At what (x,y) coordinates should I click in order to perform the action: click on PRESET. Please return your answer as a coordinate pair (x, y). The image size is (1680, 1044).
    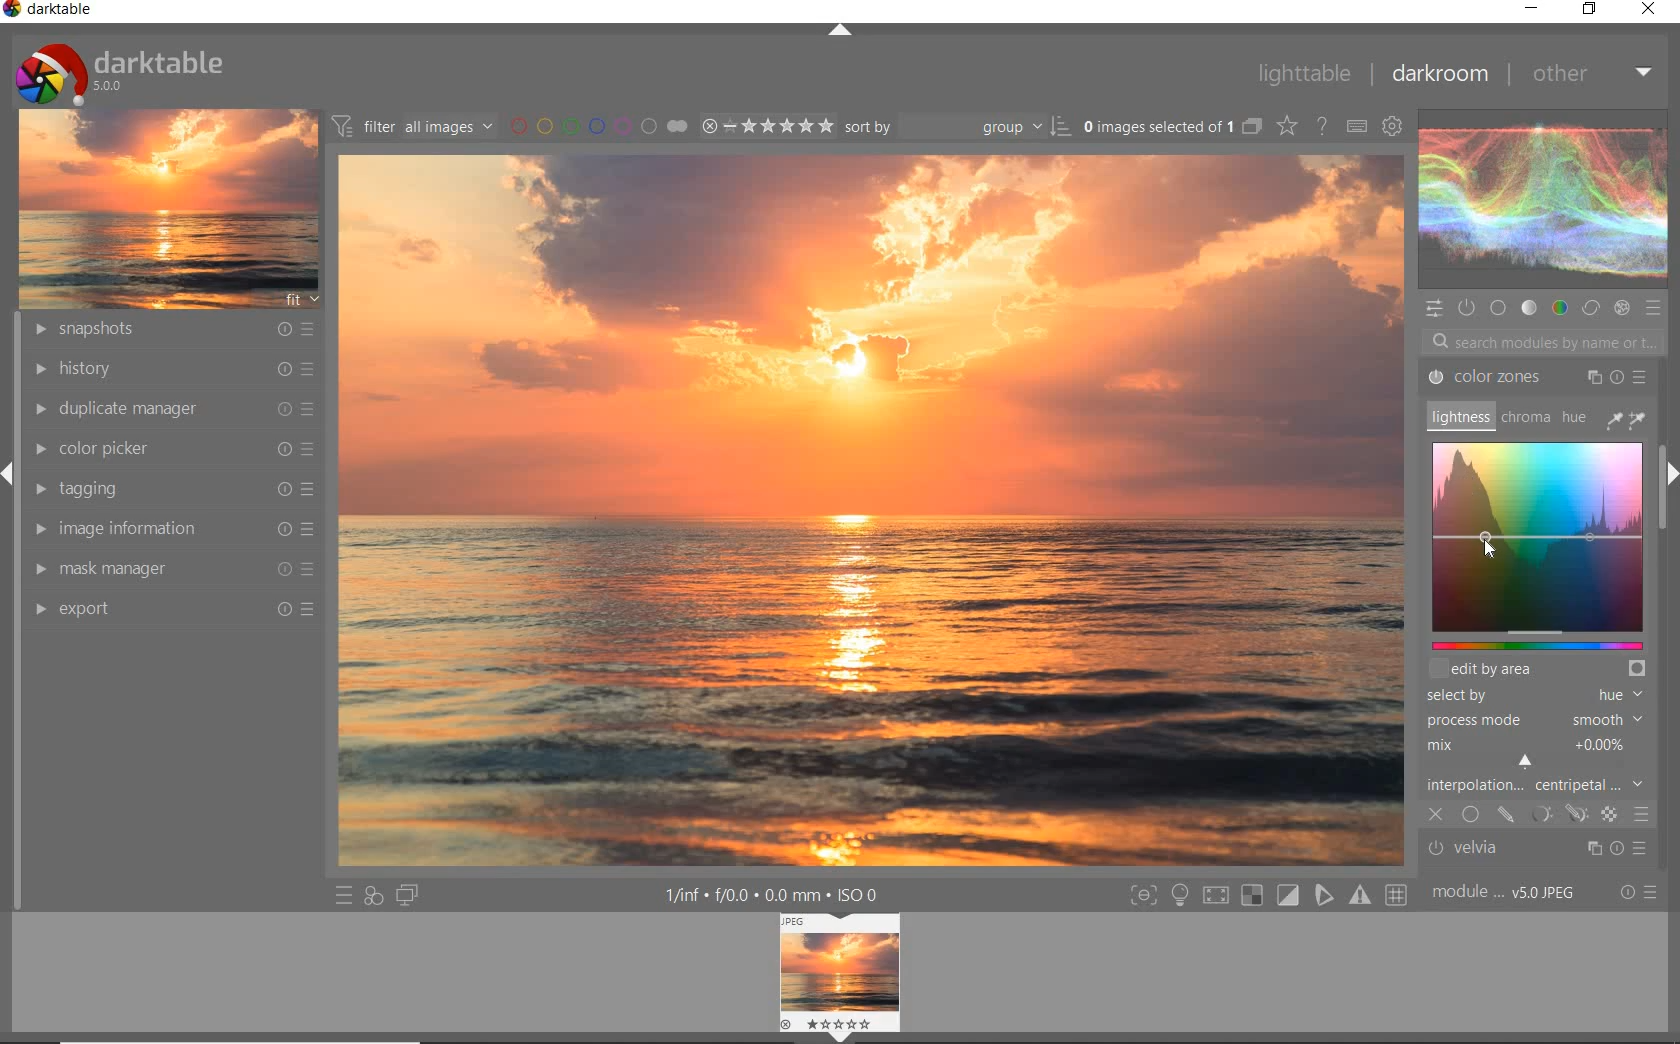
    Looking at the image, I should click on (1657, 313).